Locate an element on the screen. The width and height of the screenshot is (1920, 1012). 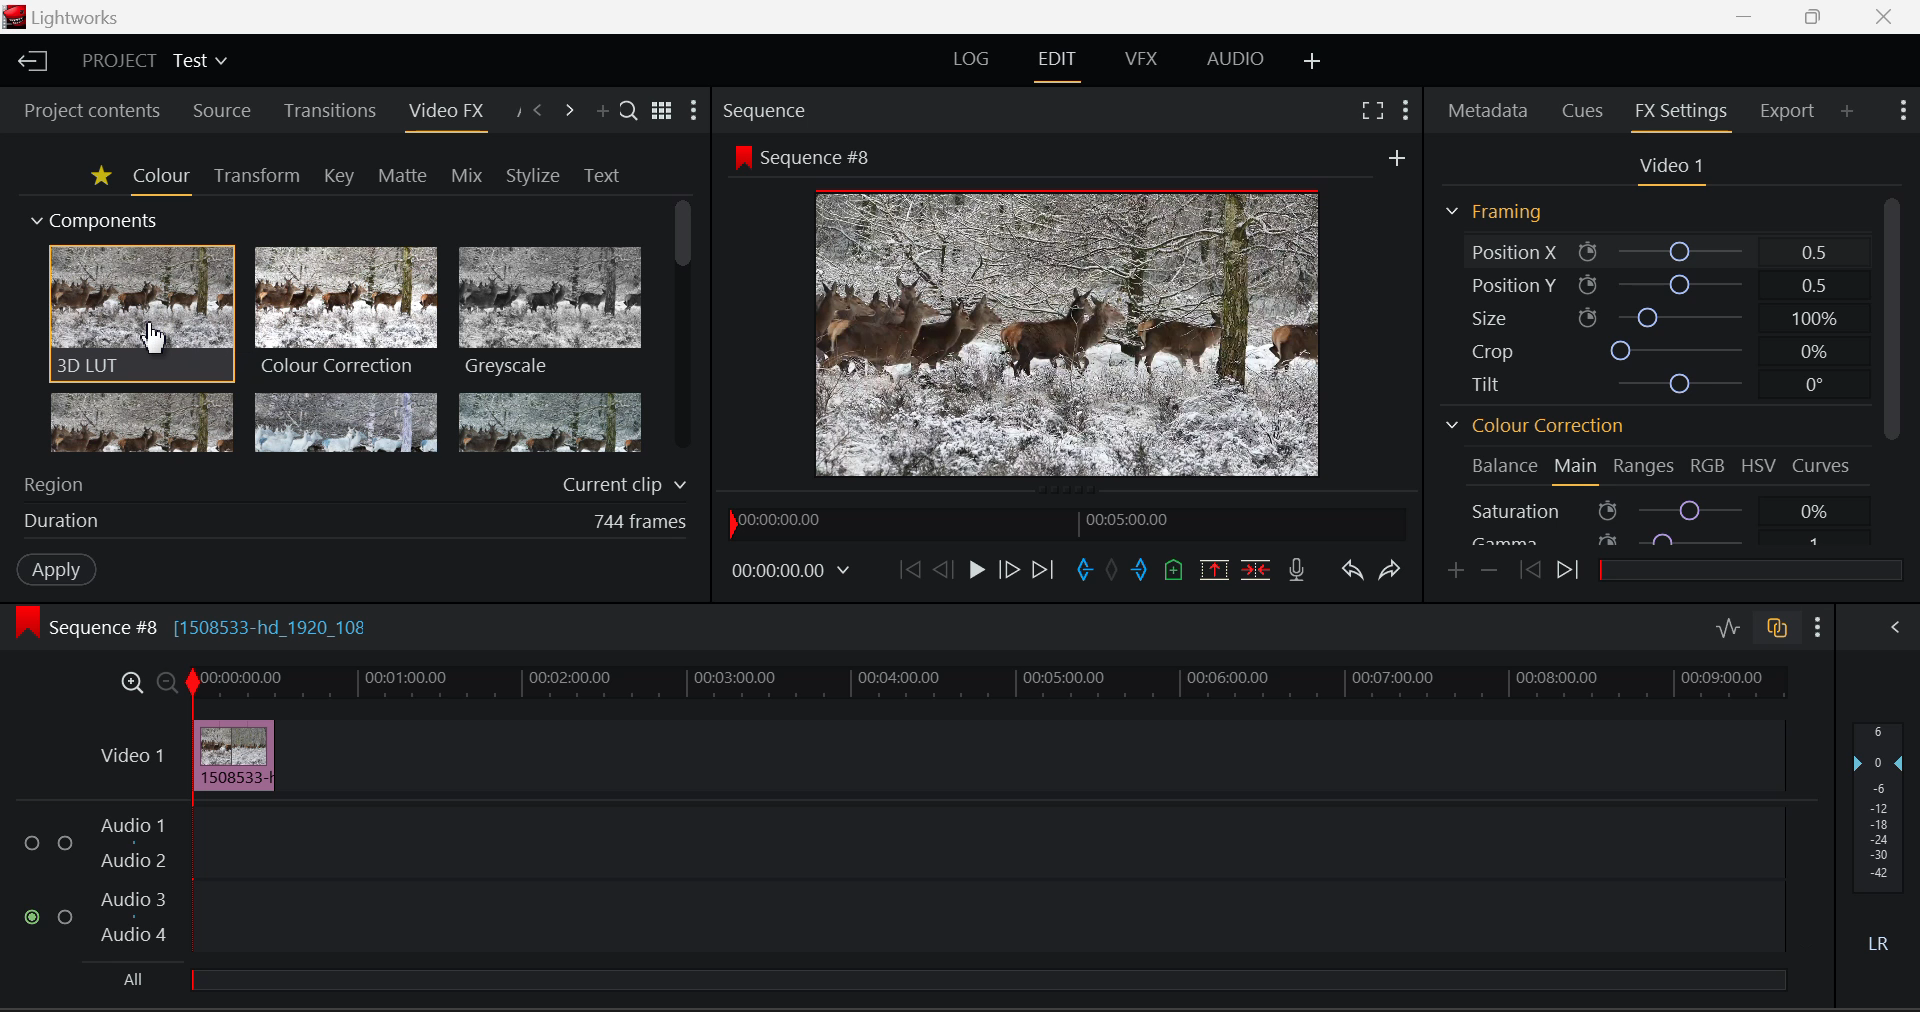
Search is located at coordinates (626, 105).